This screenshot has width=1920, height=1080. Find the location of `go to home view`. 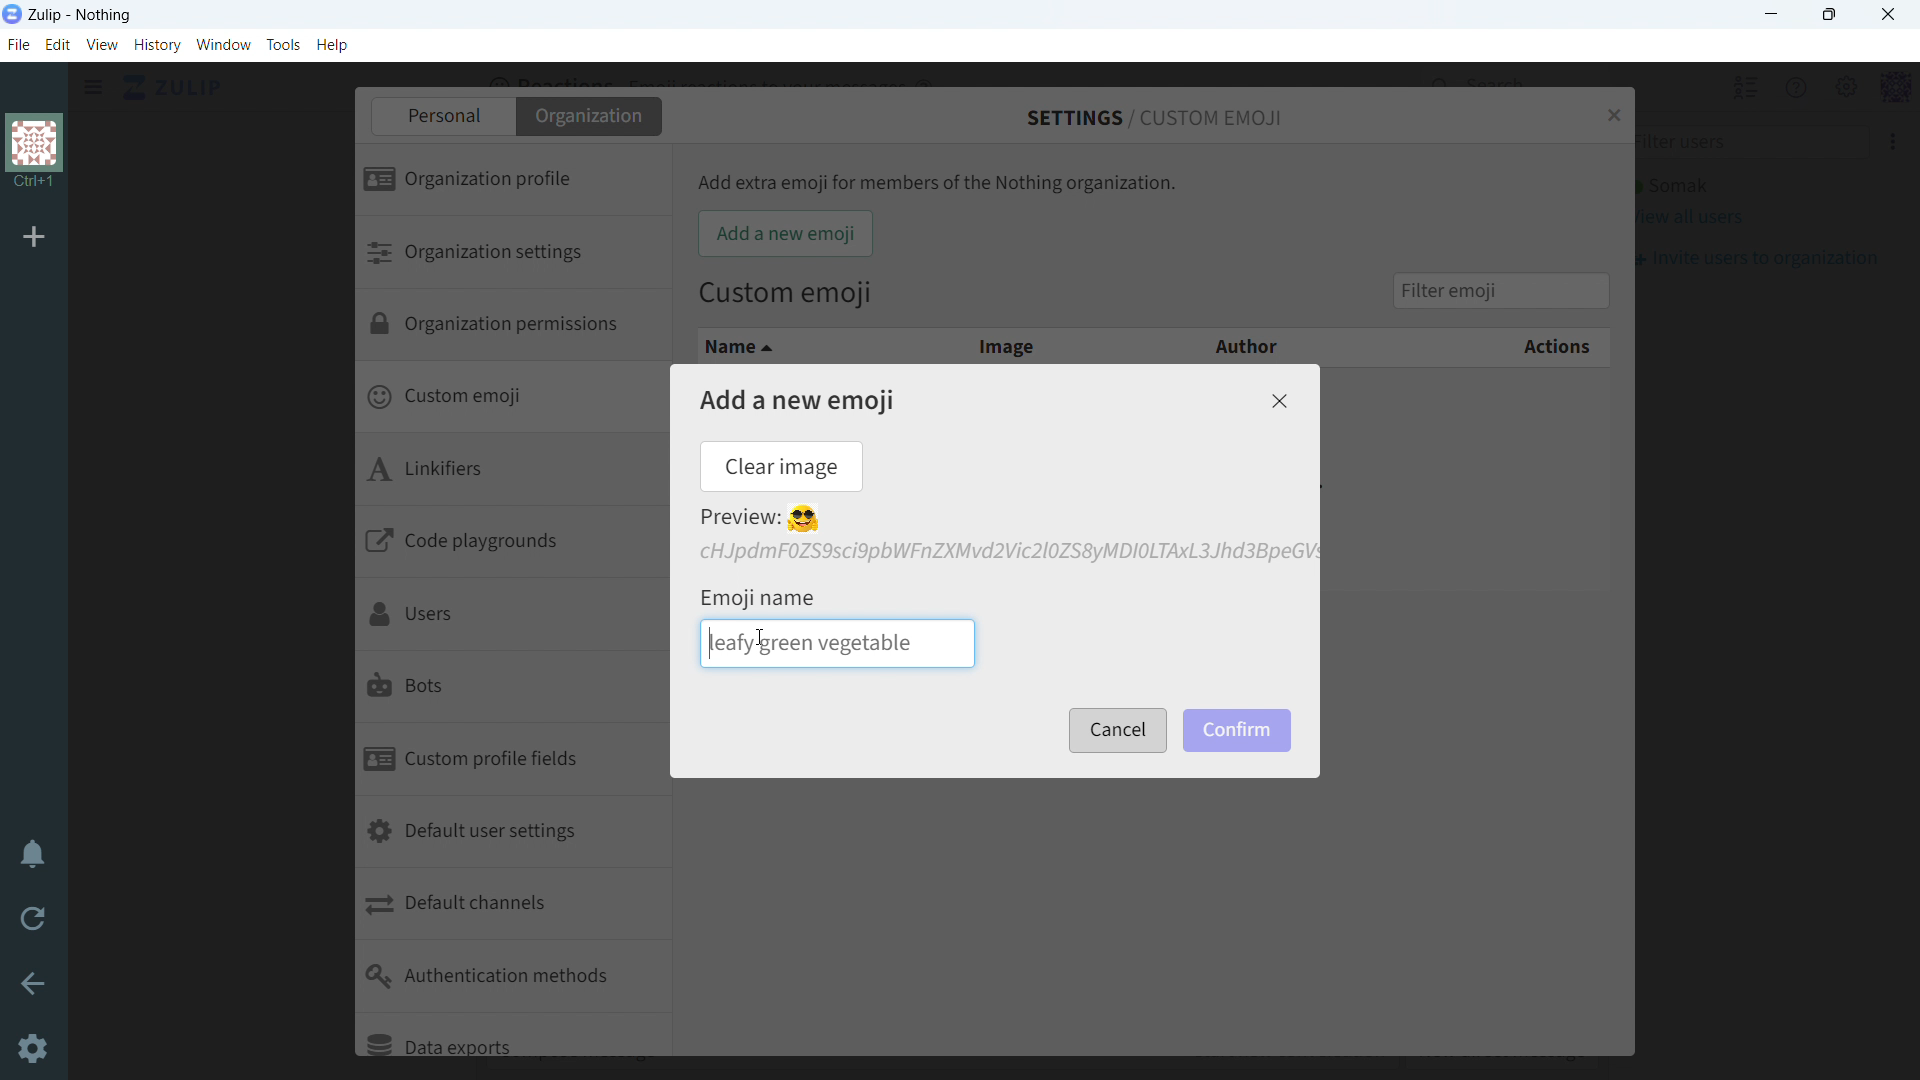

go to home view is located at coordinates (173, 88).